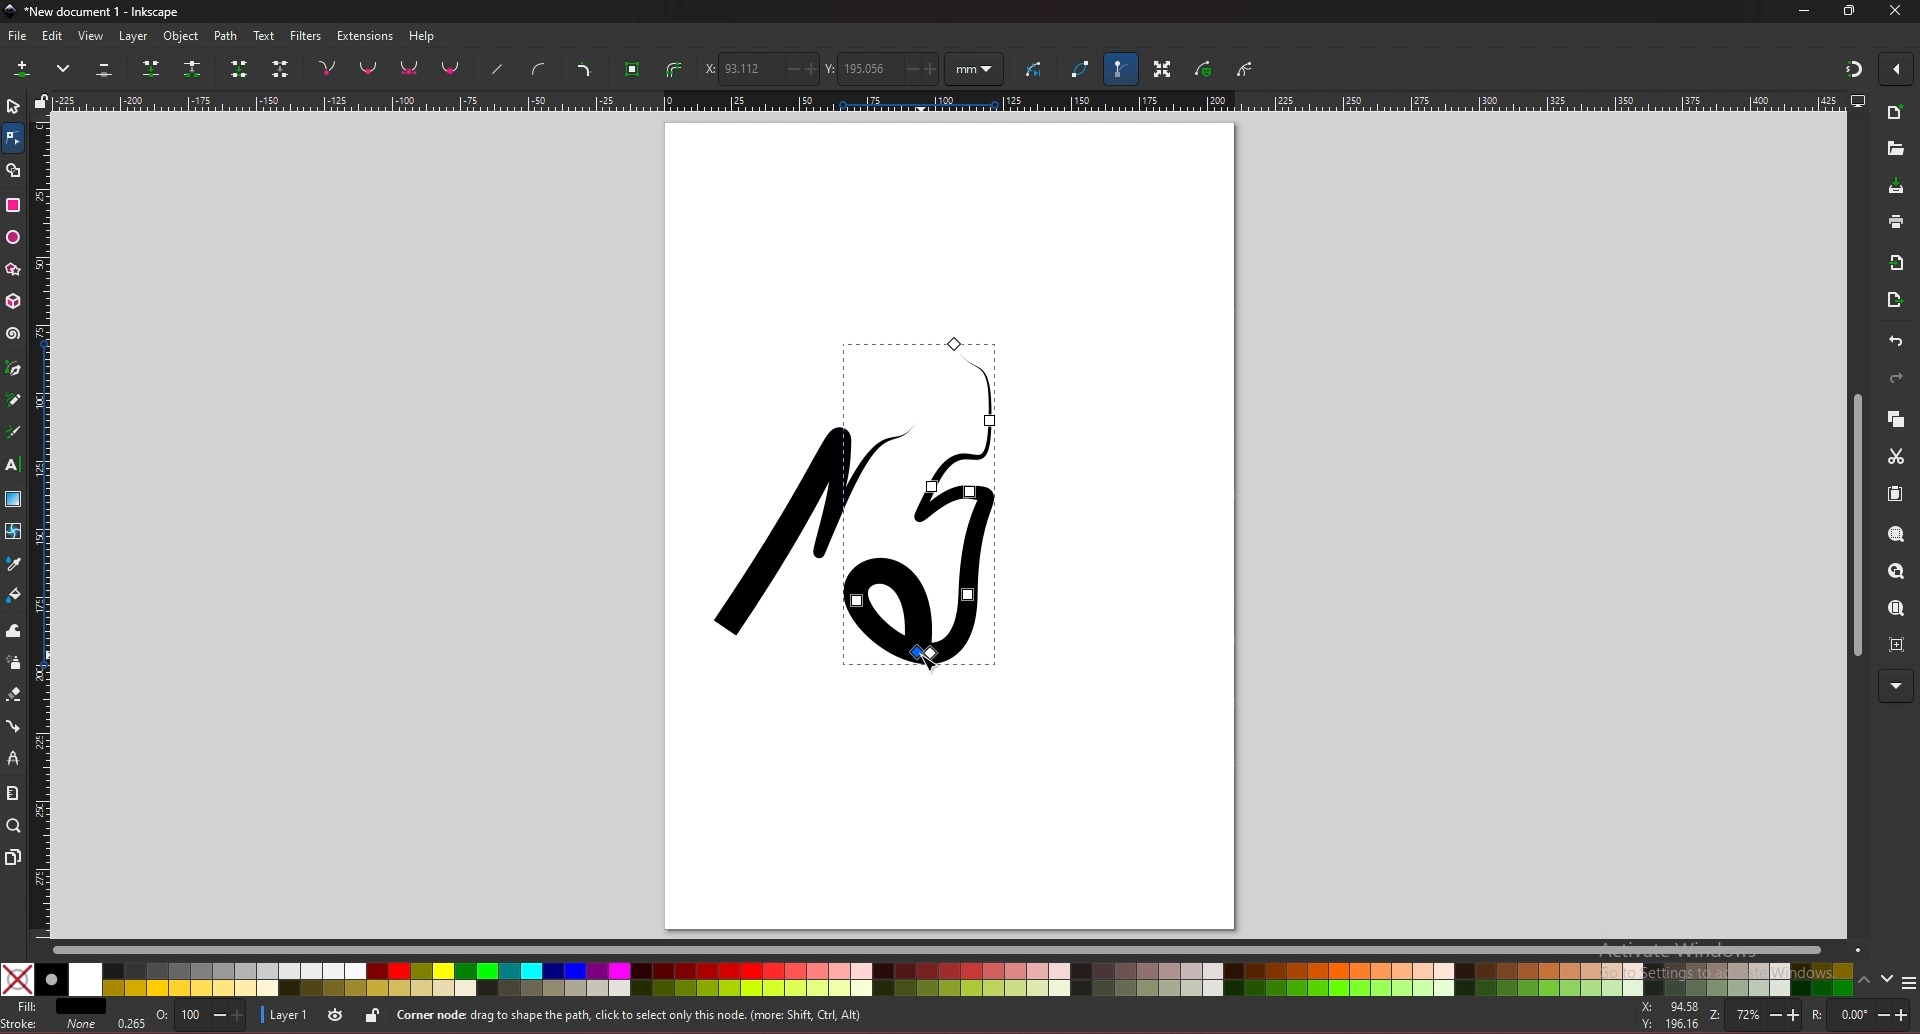 The height and width of the screenshot is (1034, 1920). What do you see at coordinates (1895, 114) in the screenshot?
I see `new` at bounding box center [1895, 114].